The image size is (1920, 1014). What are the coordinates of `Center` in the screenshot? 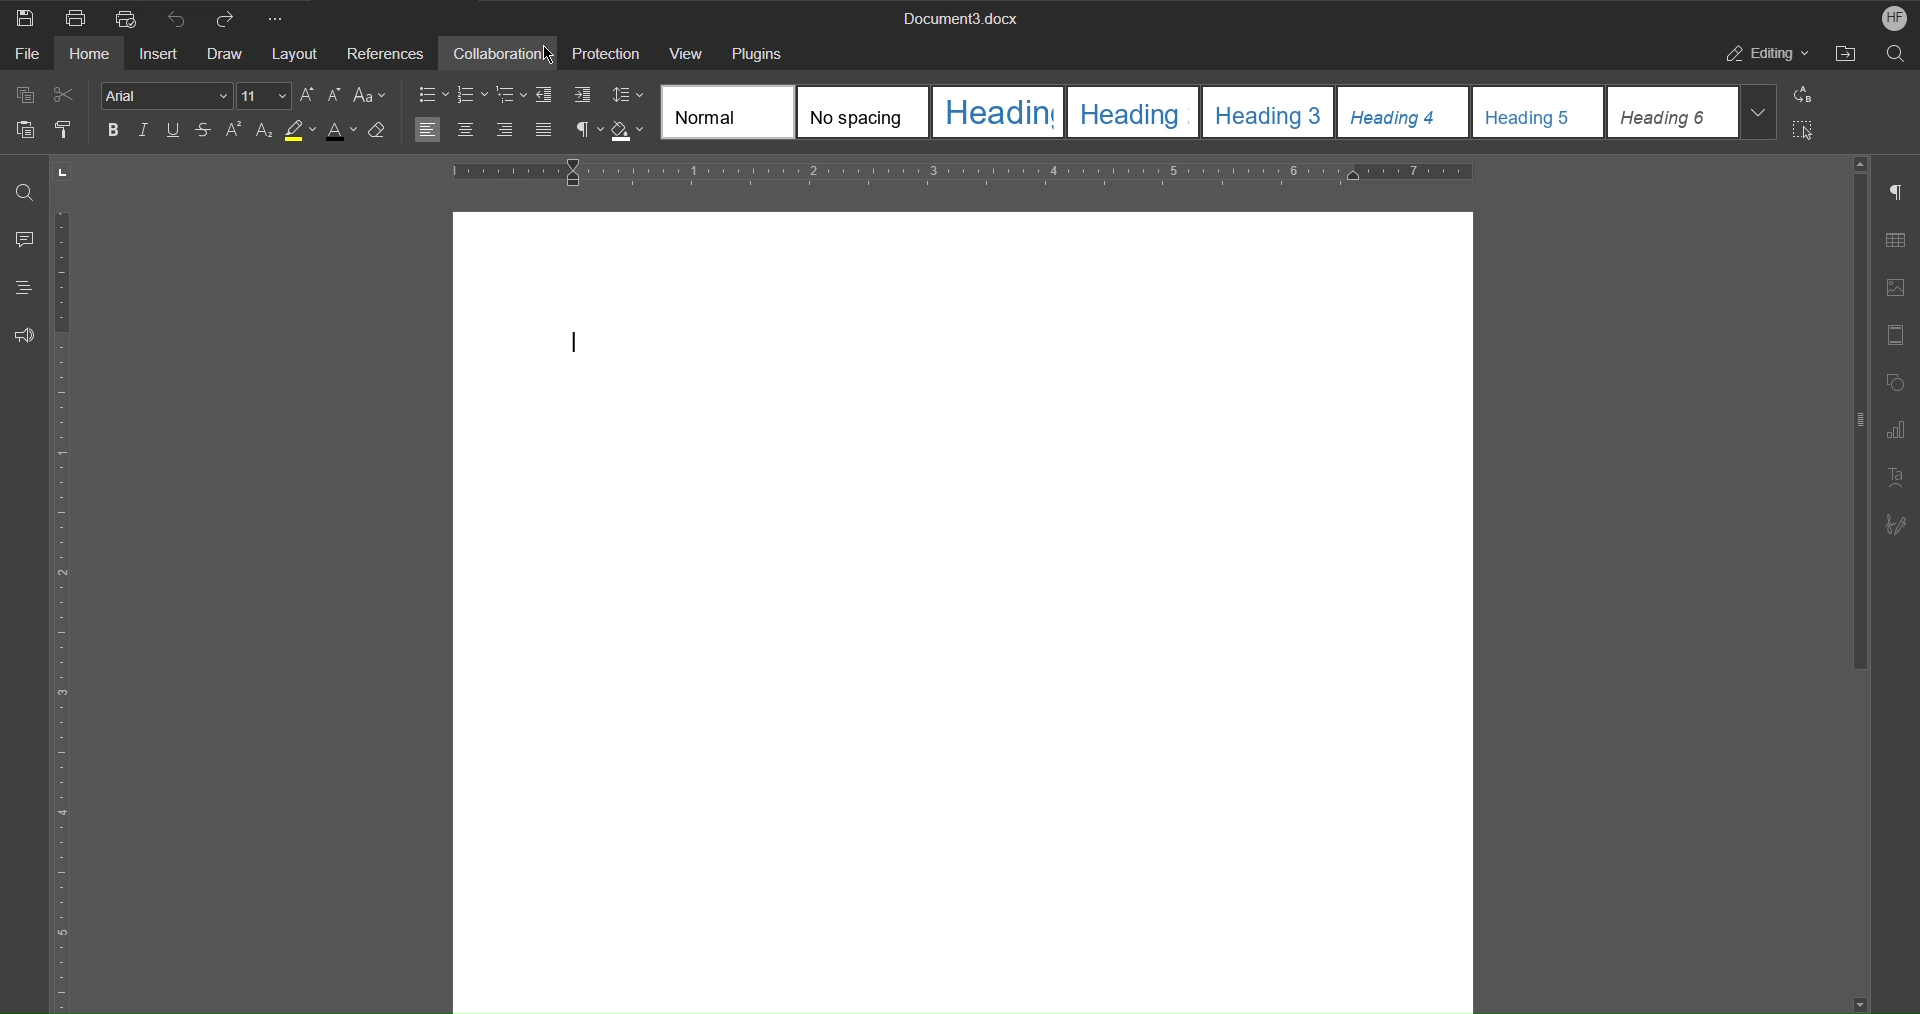 It's located at (462, 129).